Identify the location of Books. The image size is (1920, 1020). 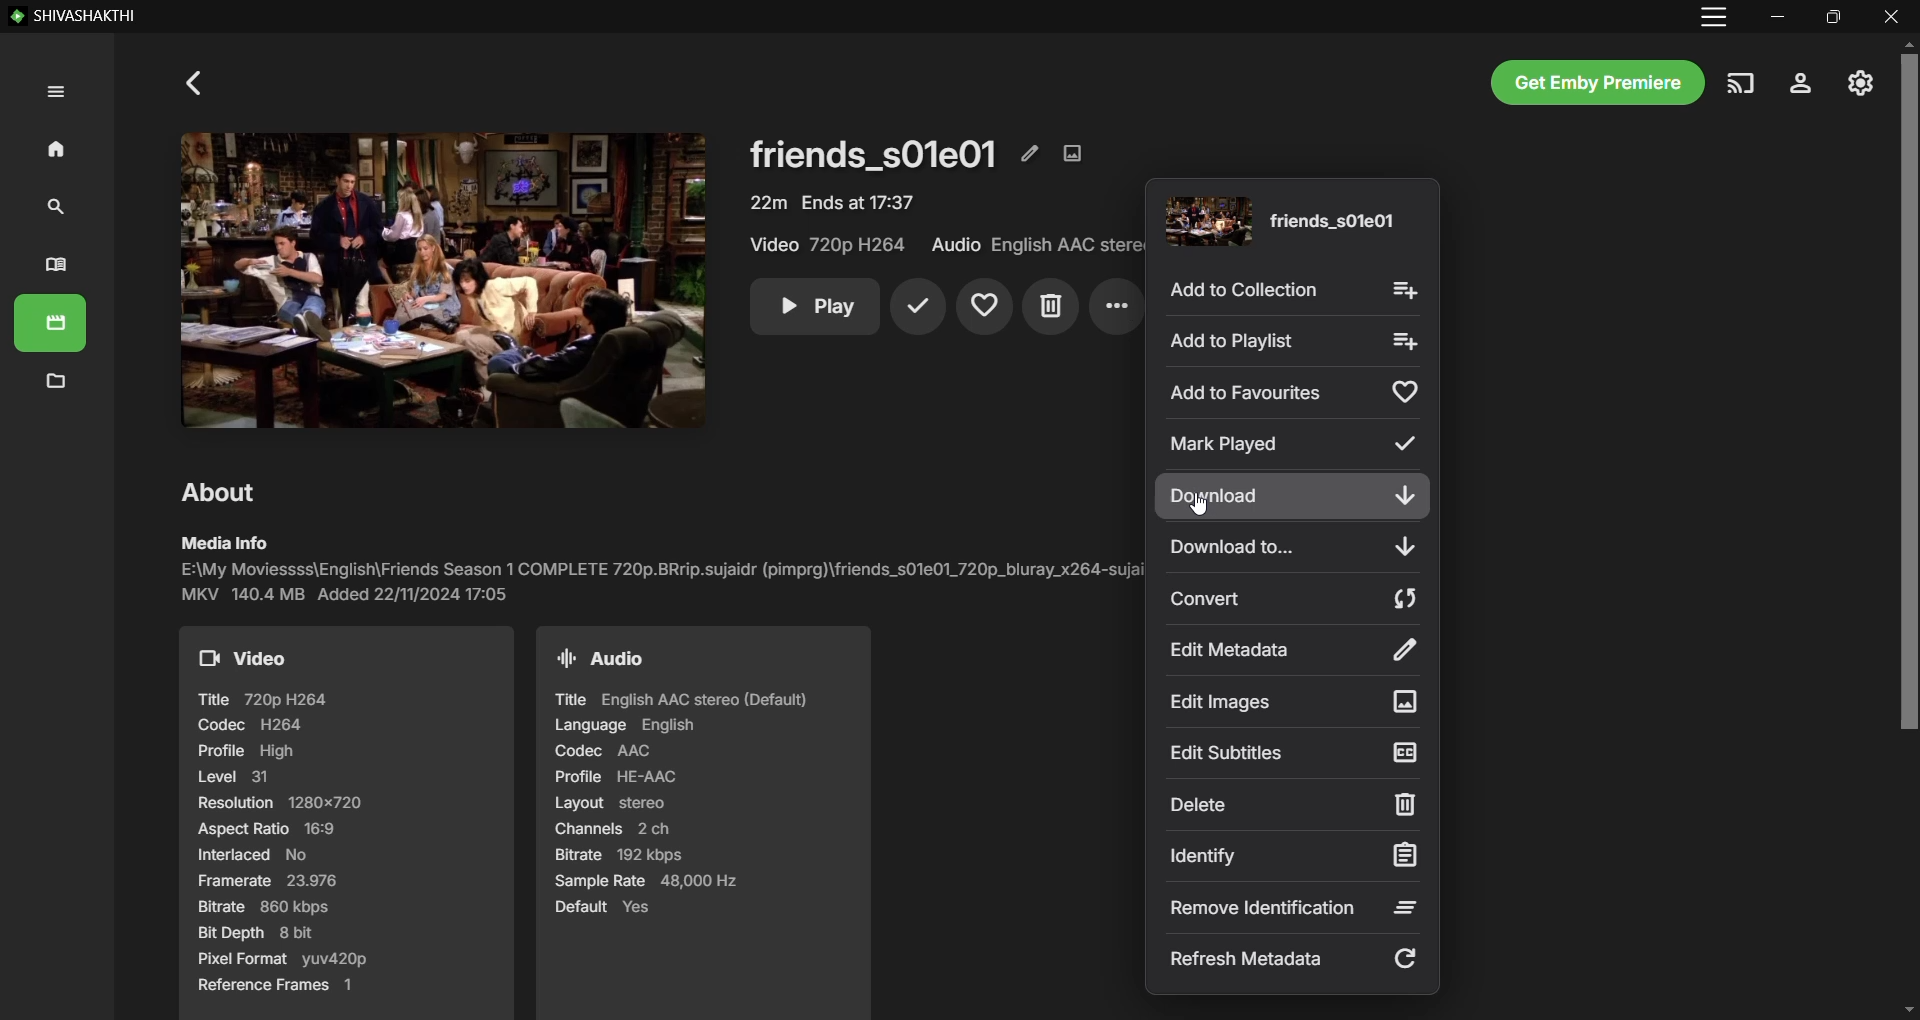
(56, 267).